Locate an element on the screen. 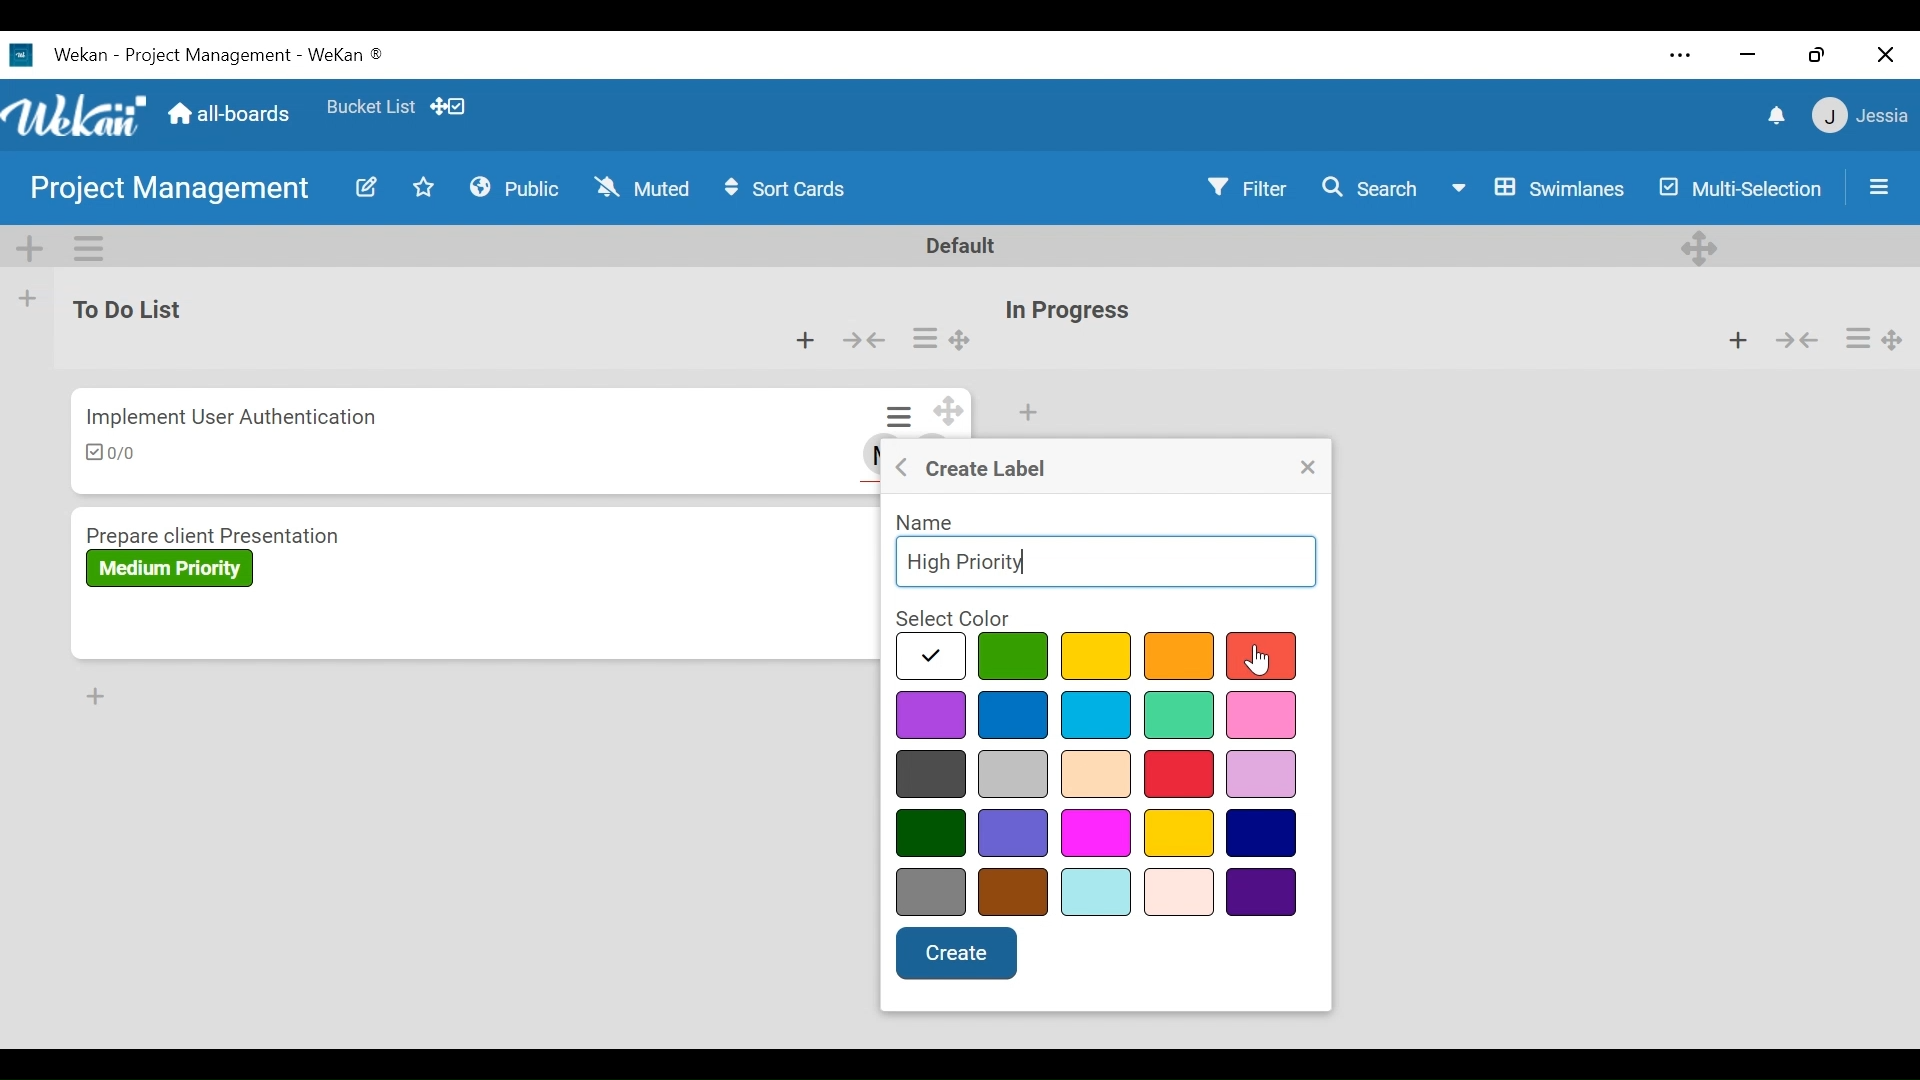 This screenshot has height=1080, width=1920. Multi-Selection is located at coordinates (1742, 188).